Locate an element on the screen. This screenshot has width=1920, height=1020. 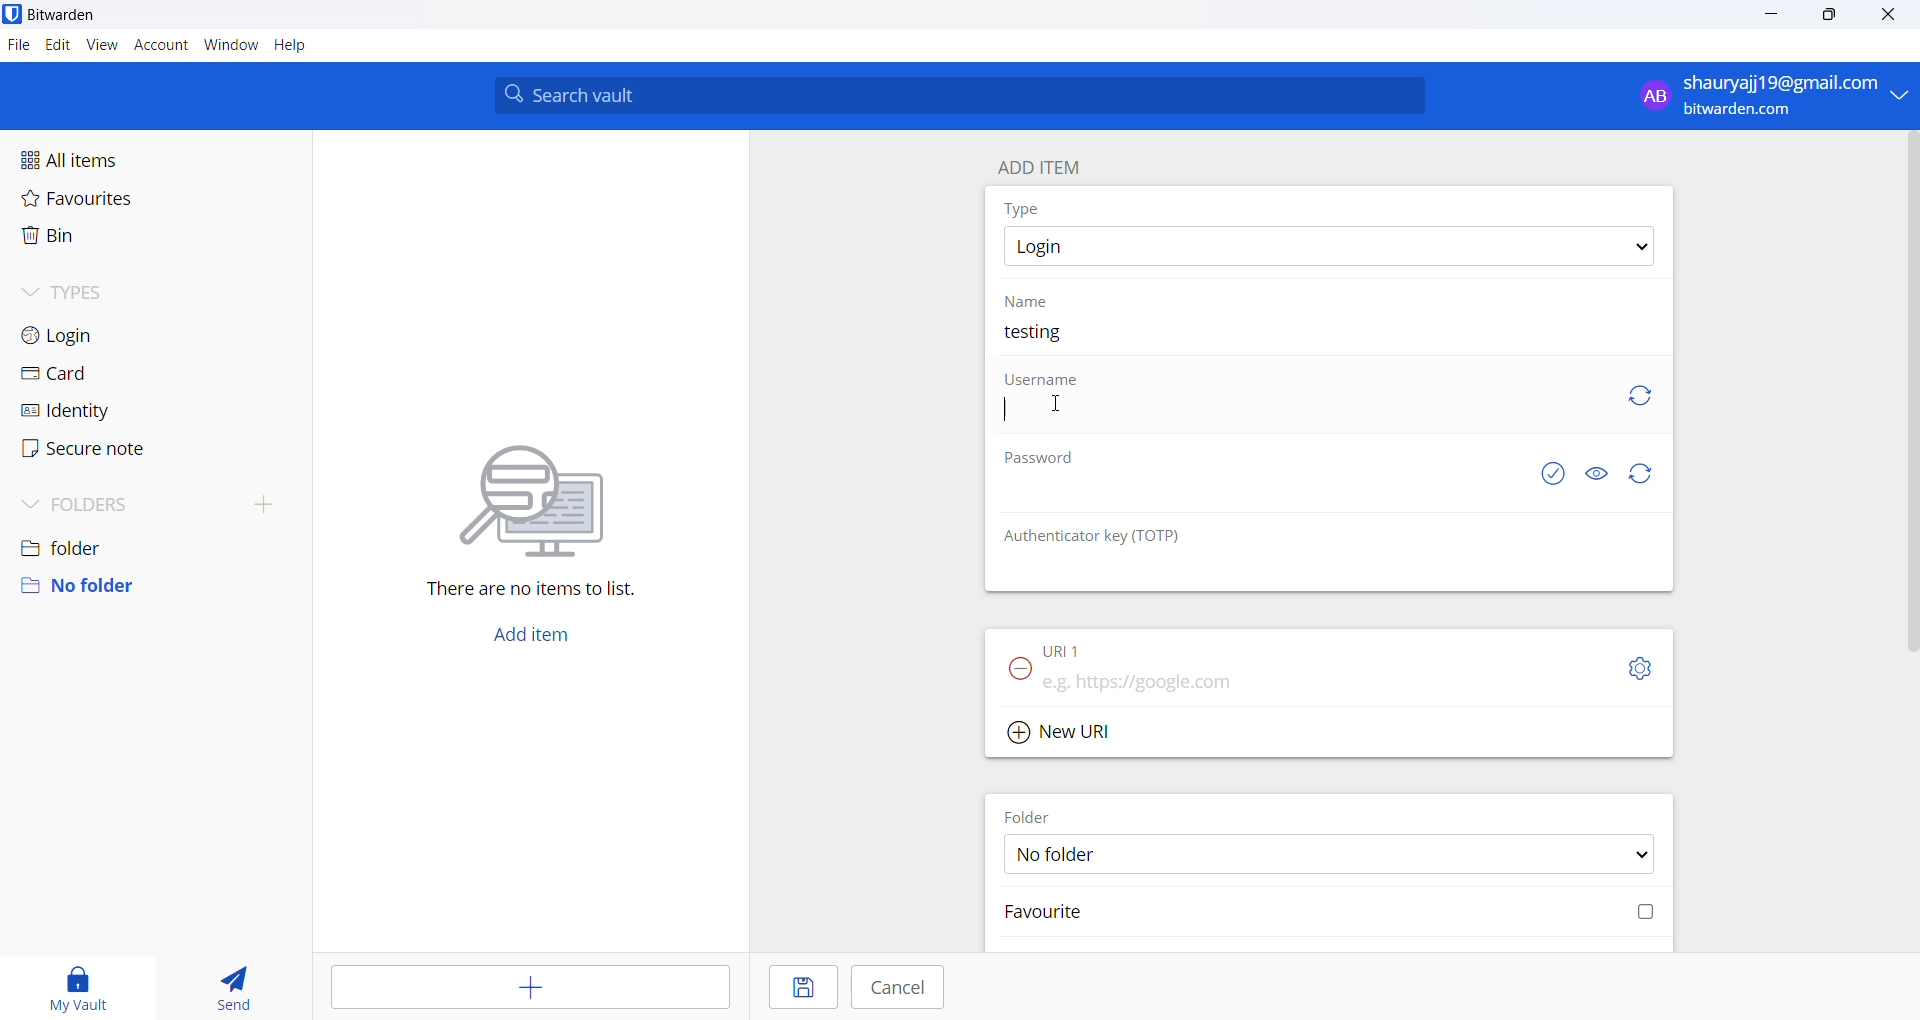
my vault is located at coordinates (79, 983).